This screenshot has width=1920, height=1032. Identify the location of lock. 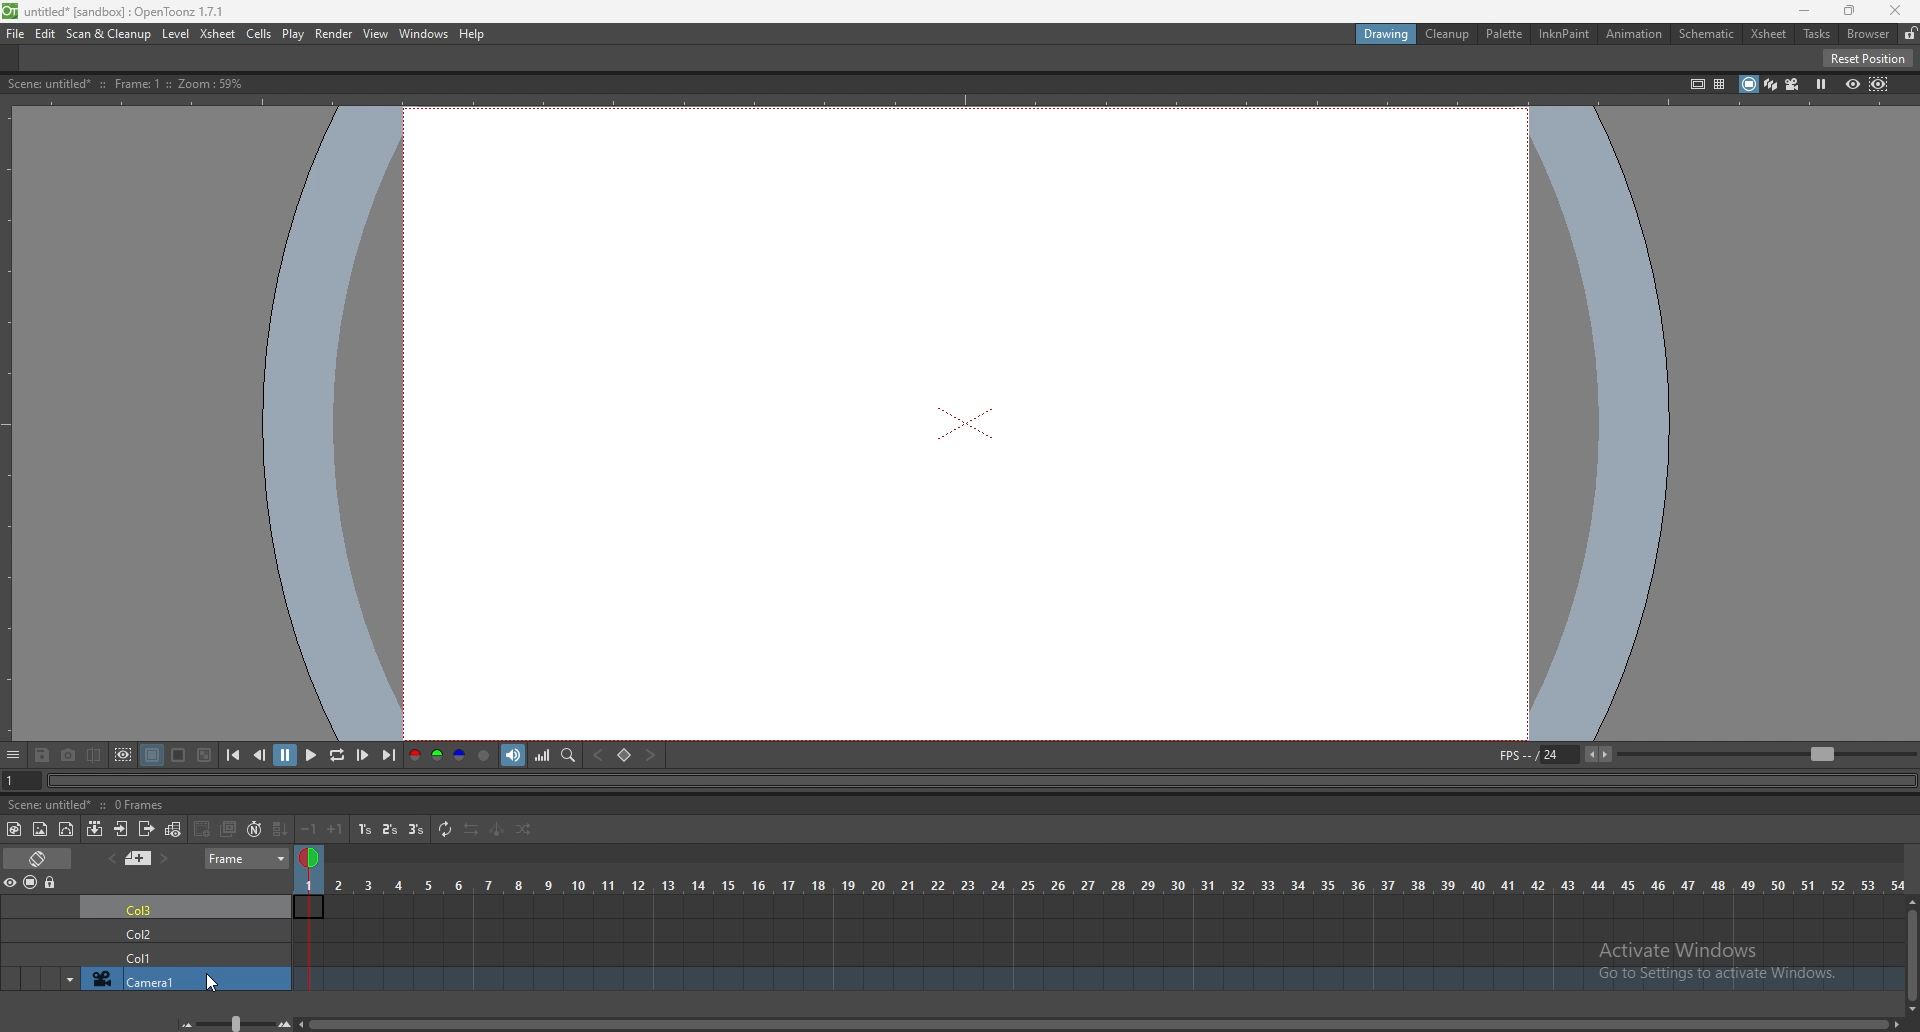
(52, 883).